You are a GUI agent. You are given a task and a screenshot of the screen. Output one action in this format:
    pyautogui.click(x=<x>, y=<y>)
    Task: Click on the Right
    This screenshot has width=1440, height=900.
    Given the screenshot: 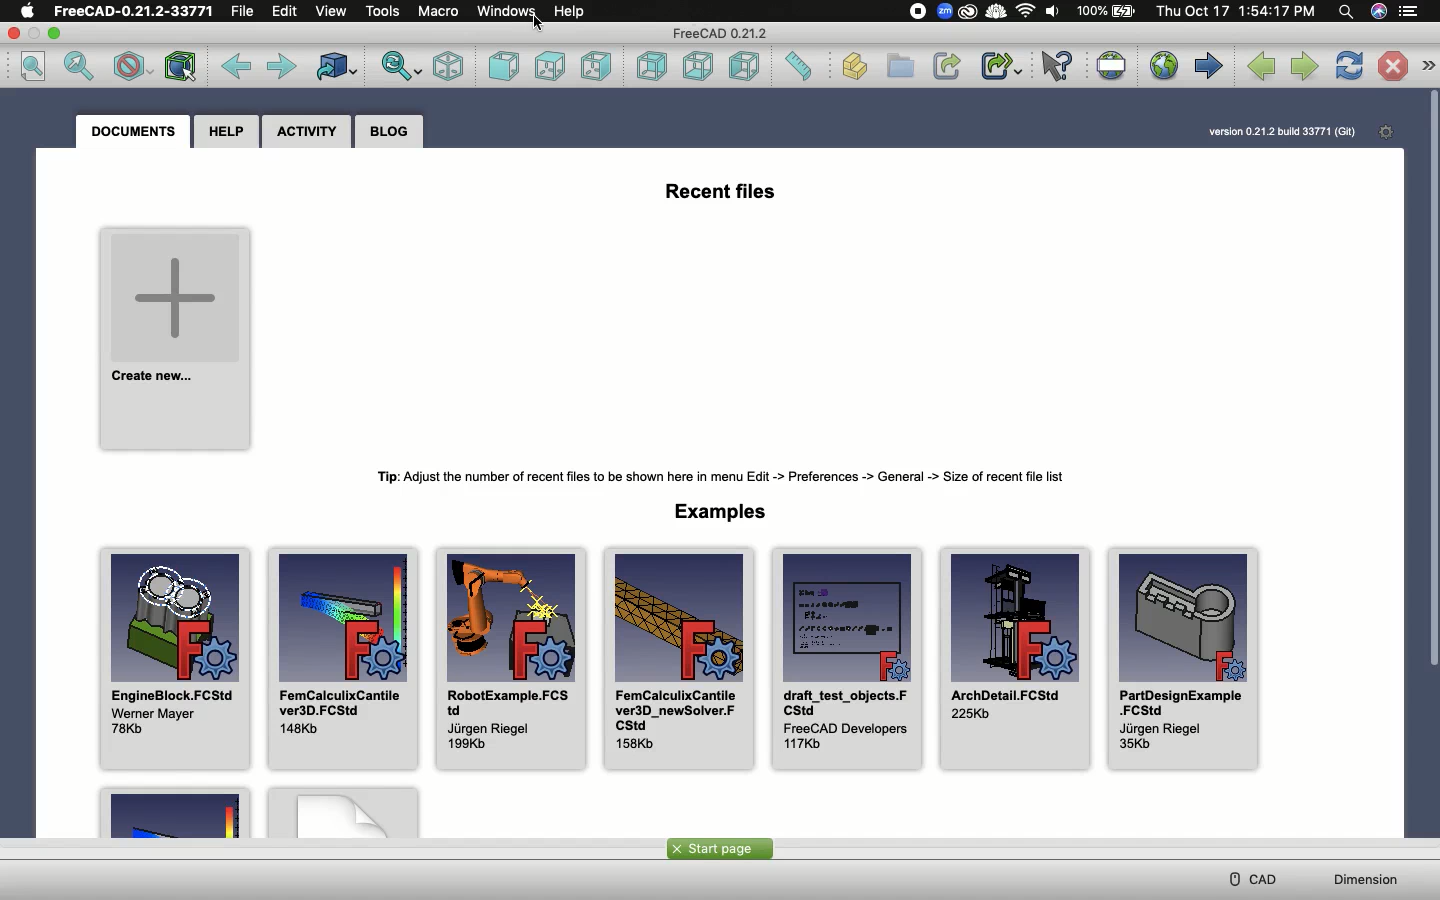 What is the action you would take?
    pyautogui.click(x=597, y=66)
    